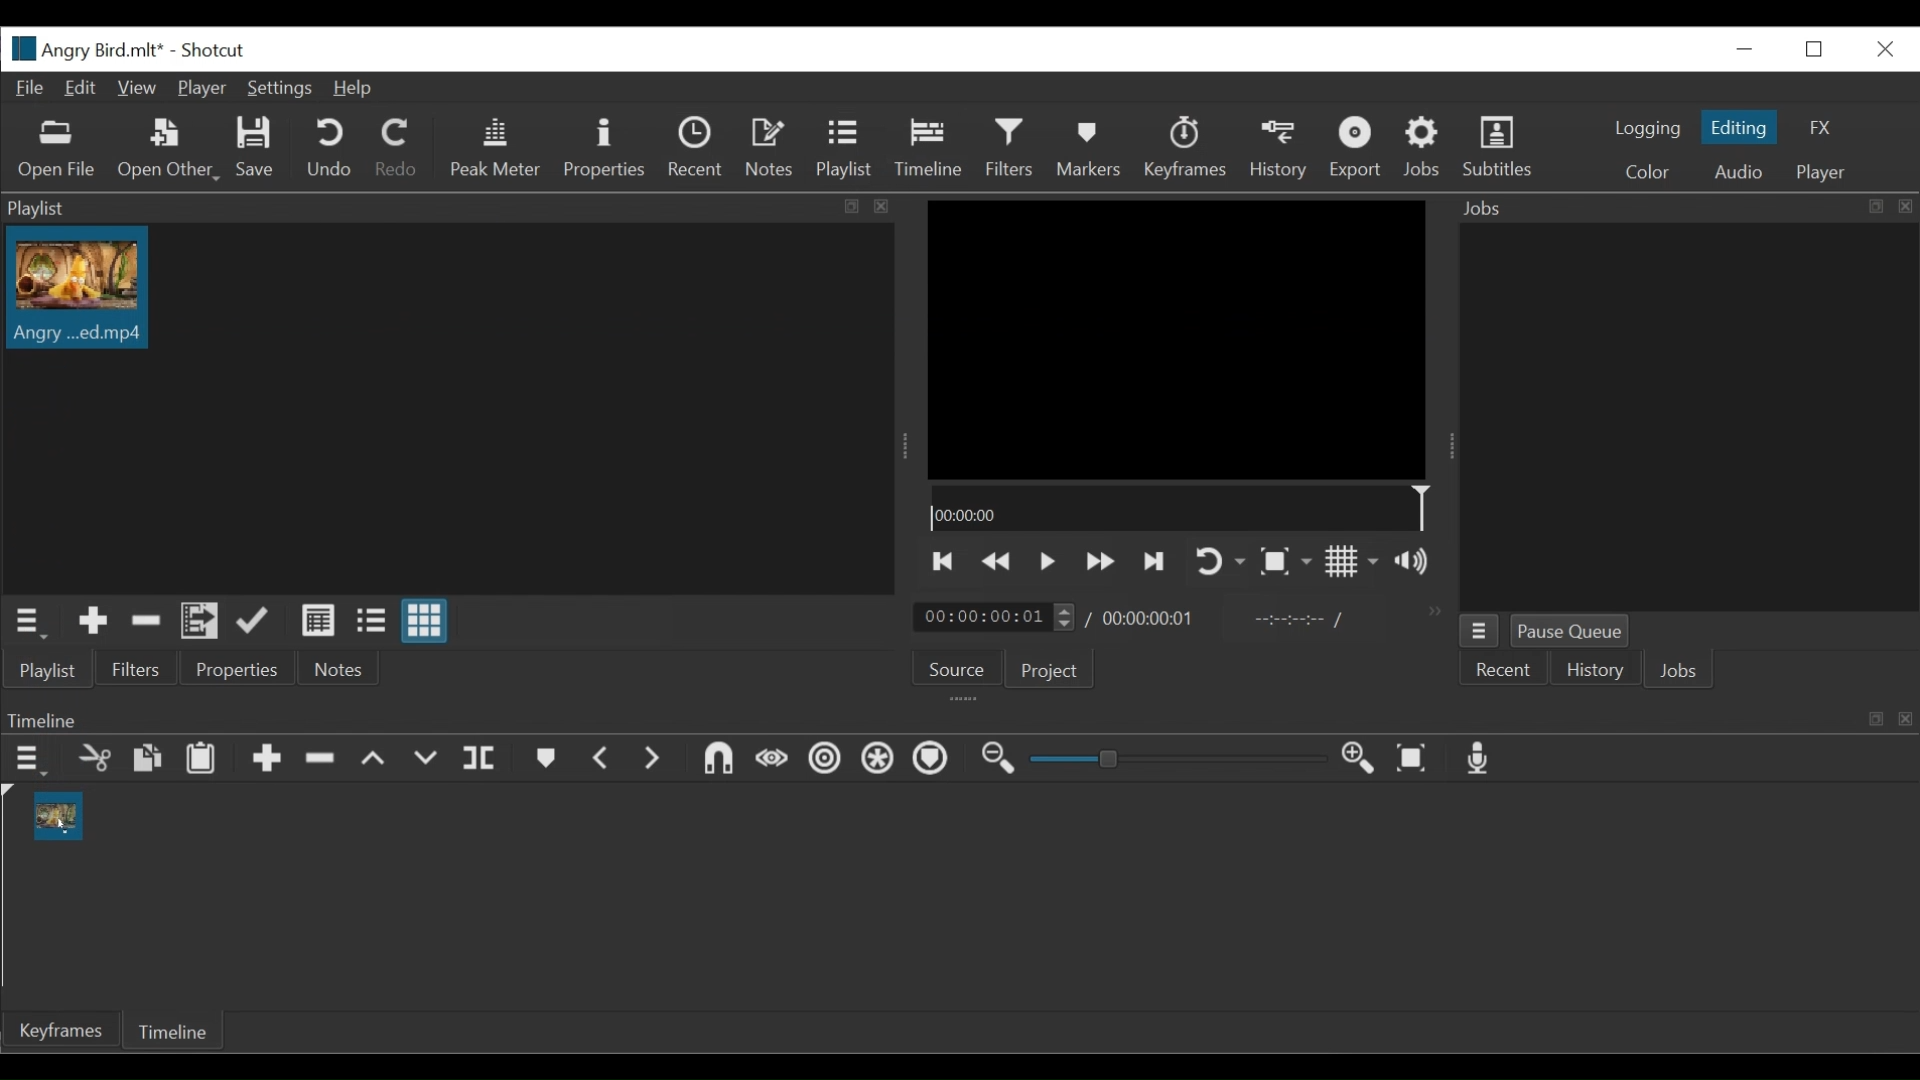 This screenshot has height=1080, width=1920. What do you see at coordinates (370, 622) in the screenshot?
I see `View as files` at bounding box center [370, 622].